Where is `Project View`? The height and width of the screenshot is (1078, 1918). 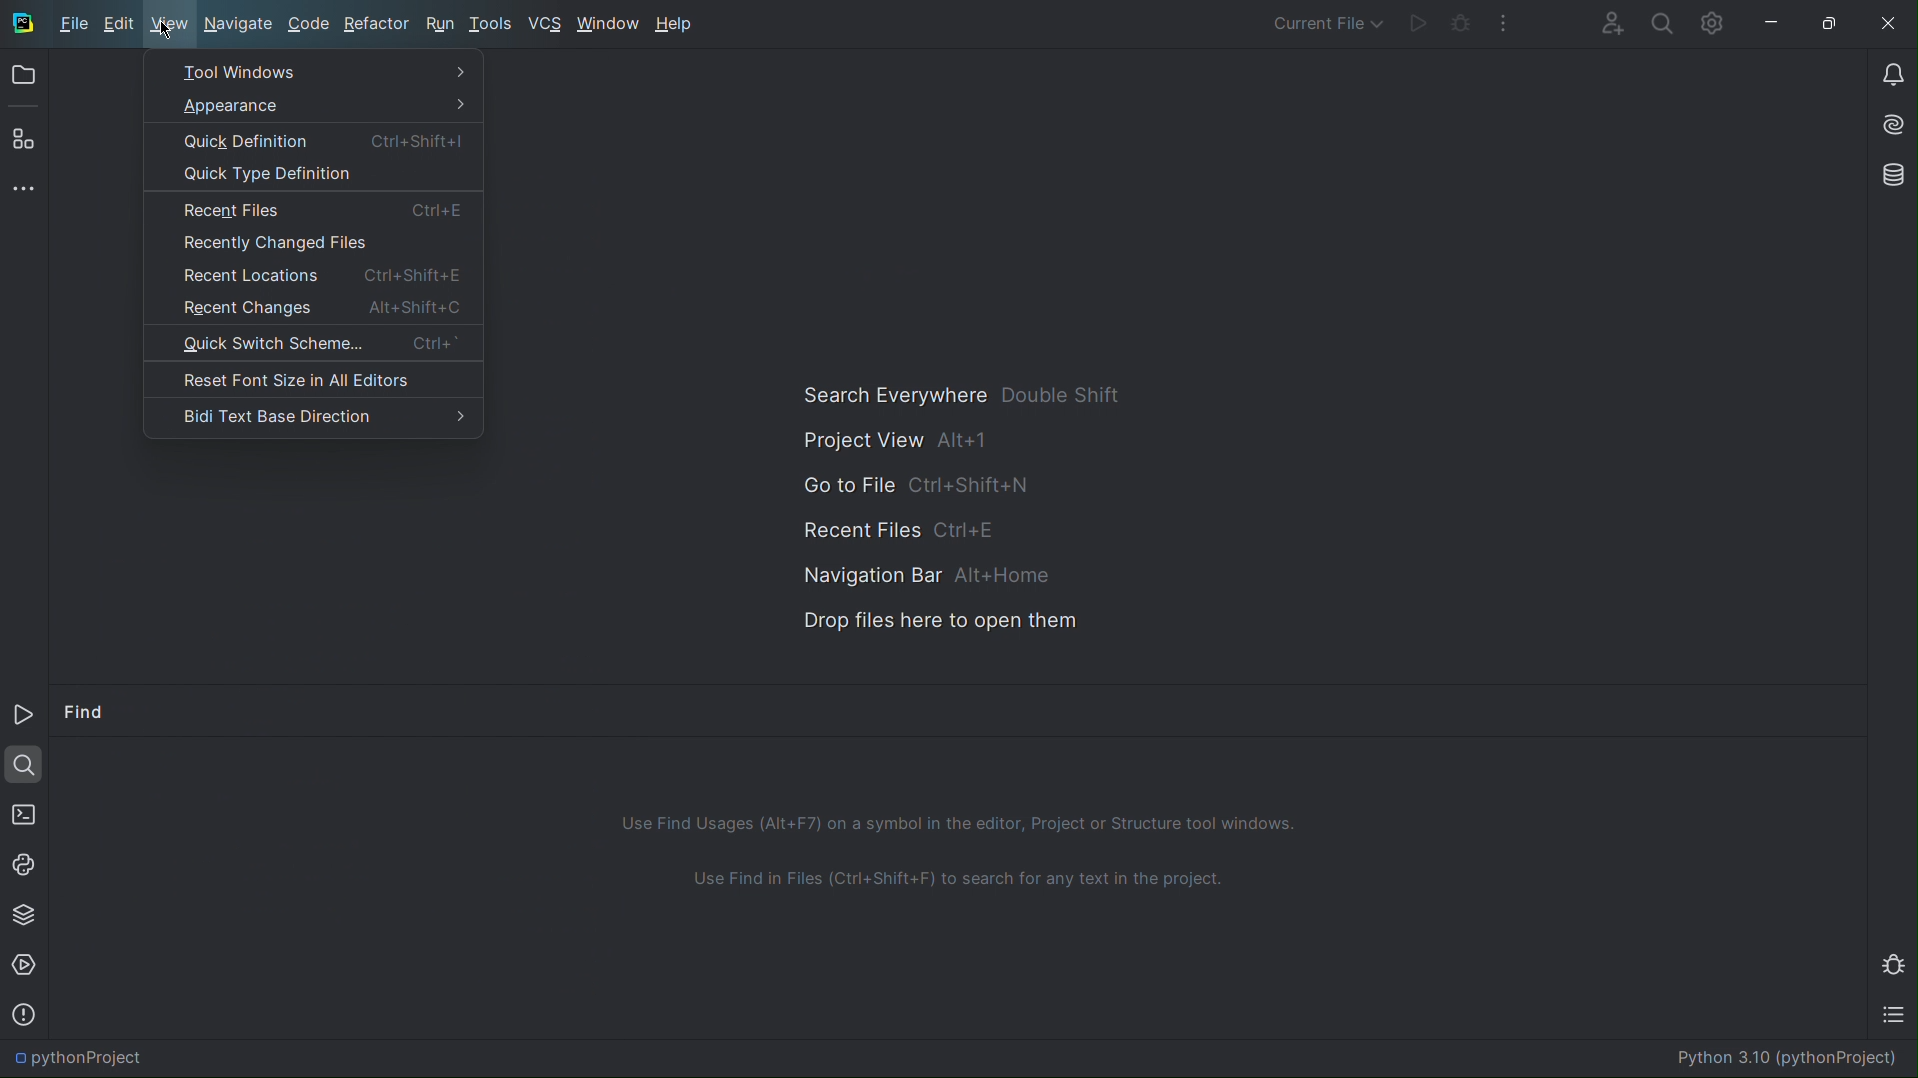 Project View is located at coordinates (903, 442).